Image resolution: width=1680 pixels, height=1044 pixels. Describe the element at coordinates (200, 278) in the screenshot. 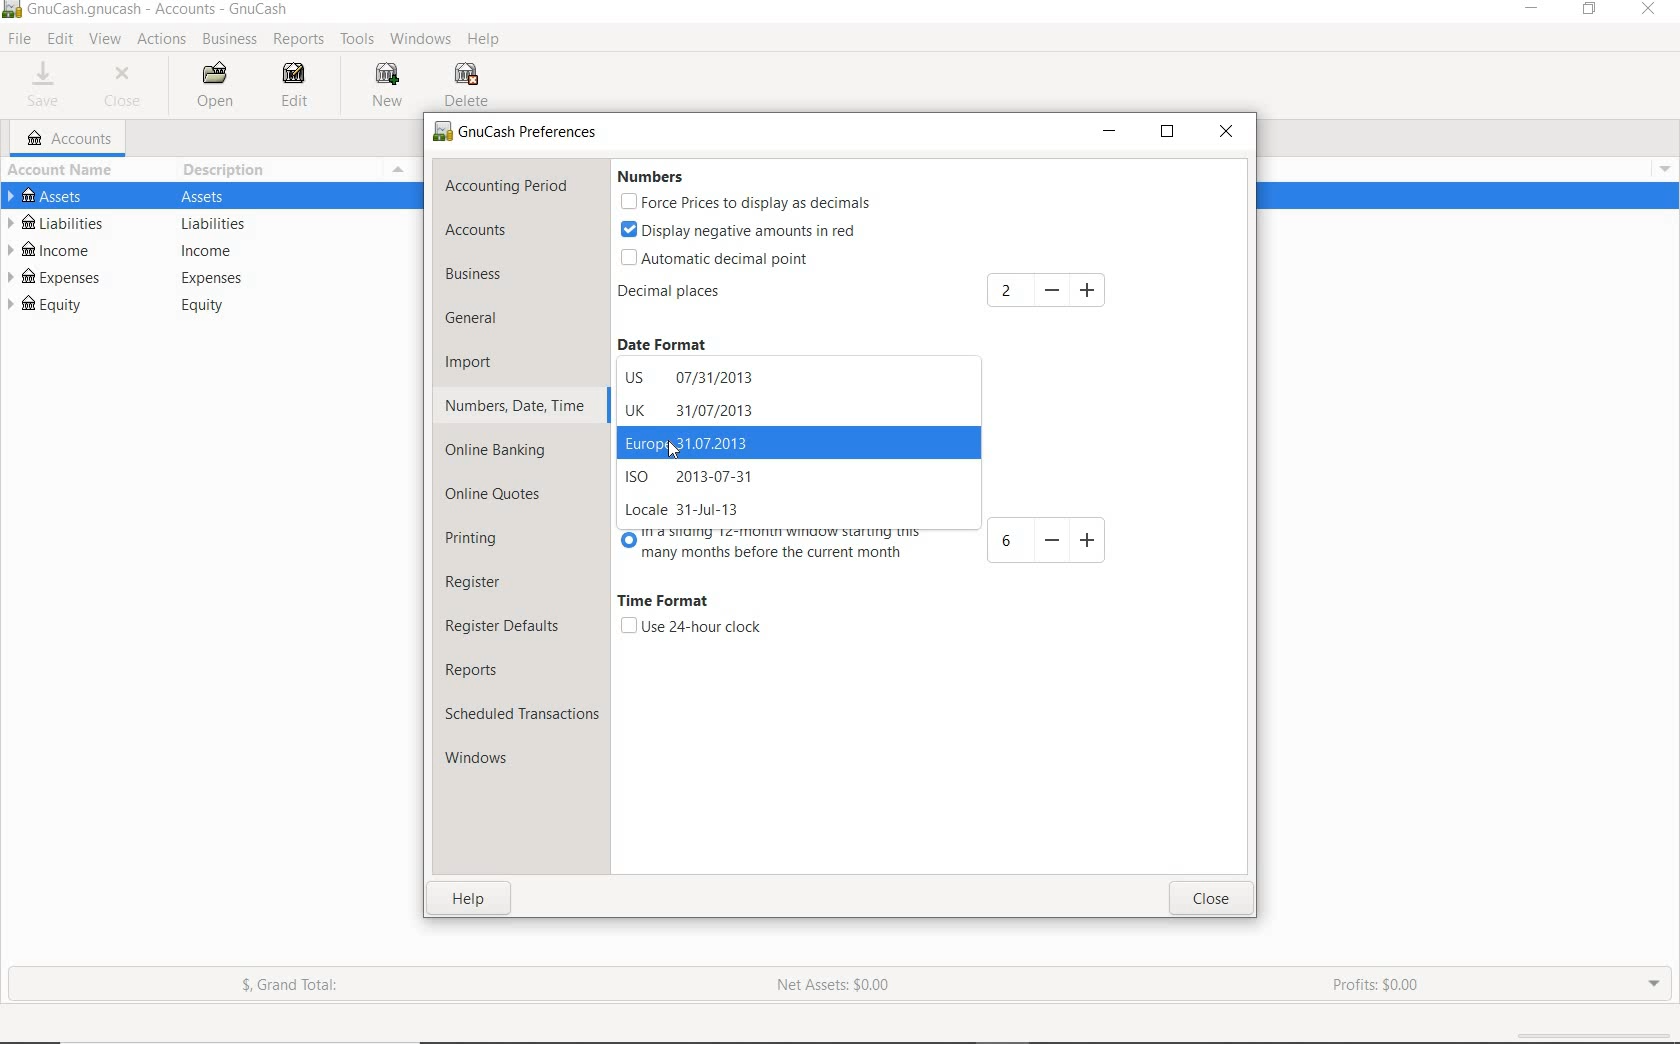

I see `EXPENSES` at that location.